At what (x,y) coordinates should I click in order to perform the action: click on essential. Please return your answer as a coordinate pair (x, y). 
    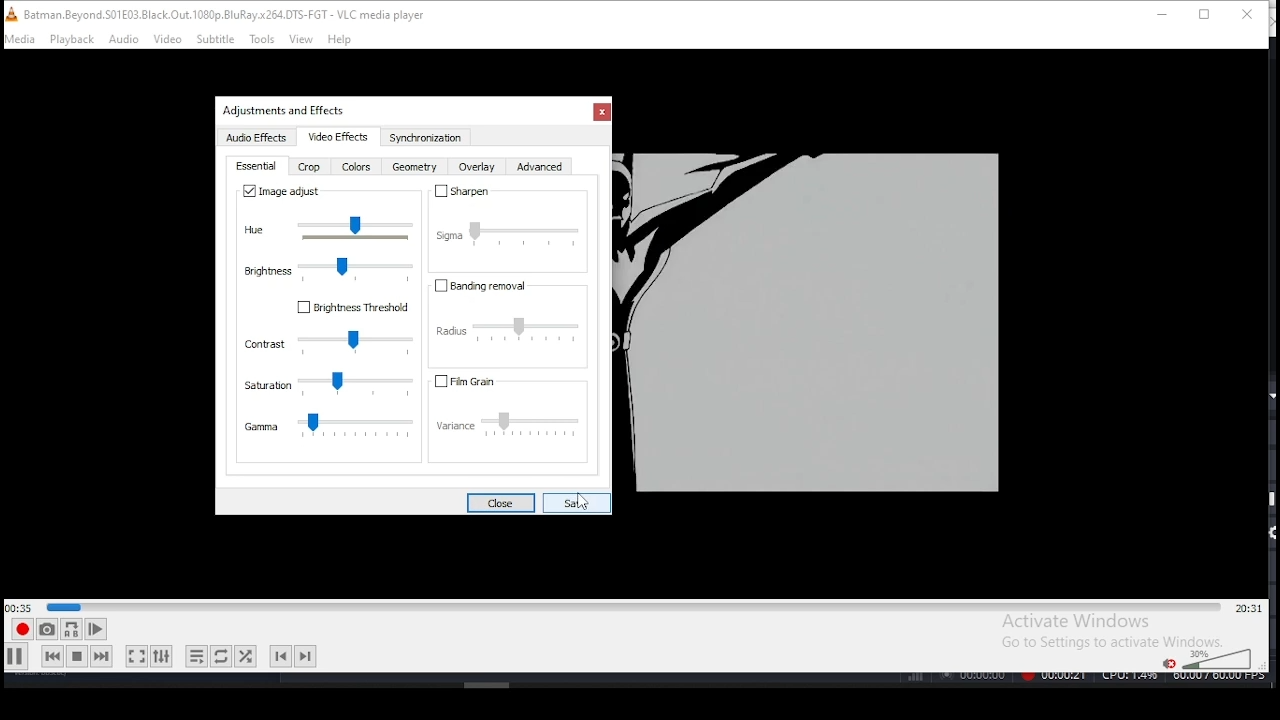
    Looking at the image, I should click on (258, 167).